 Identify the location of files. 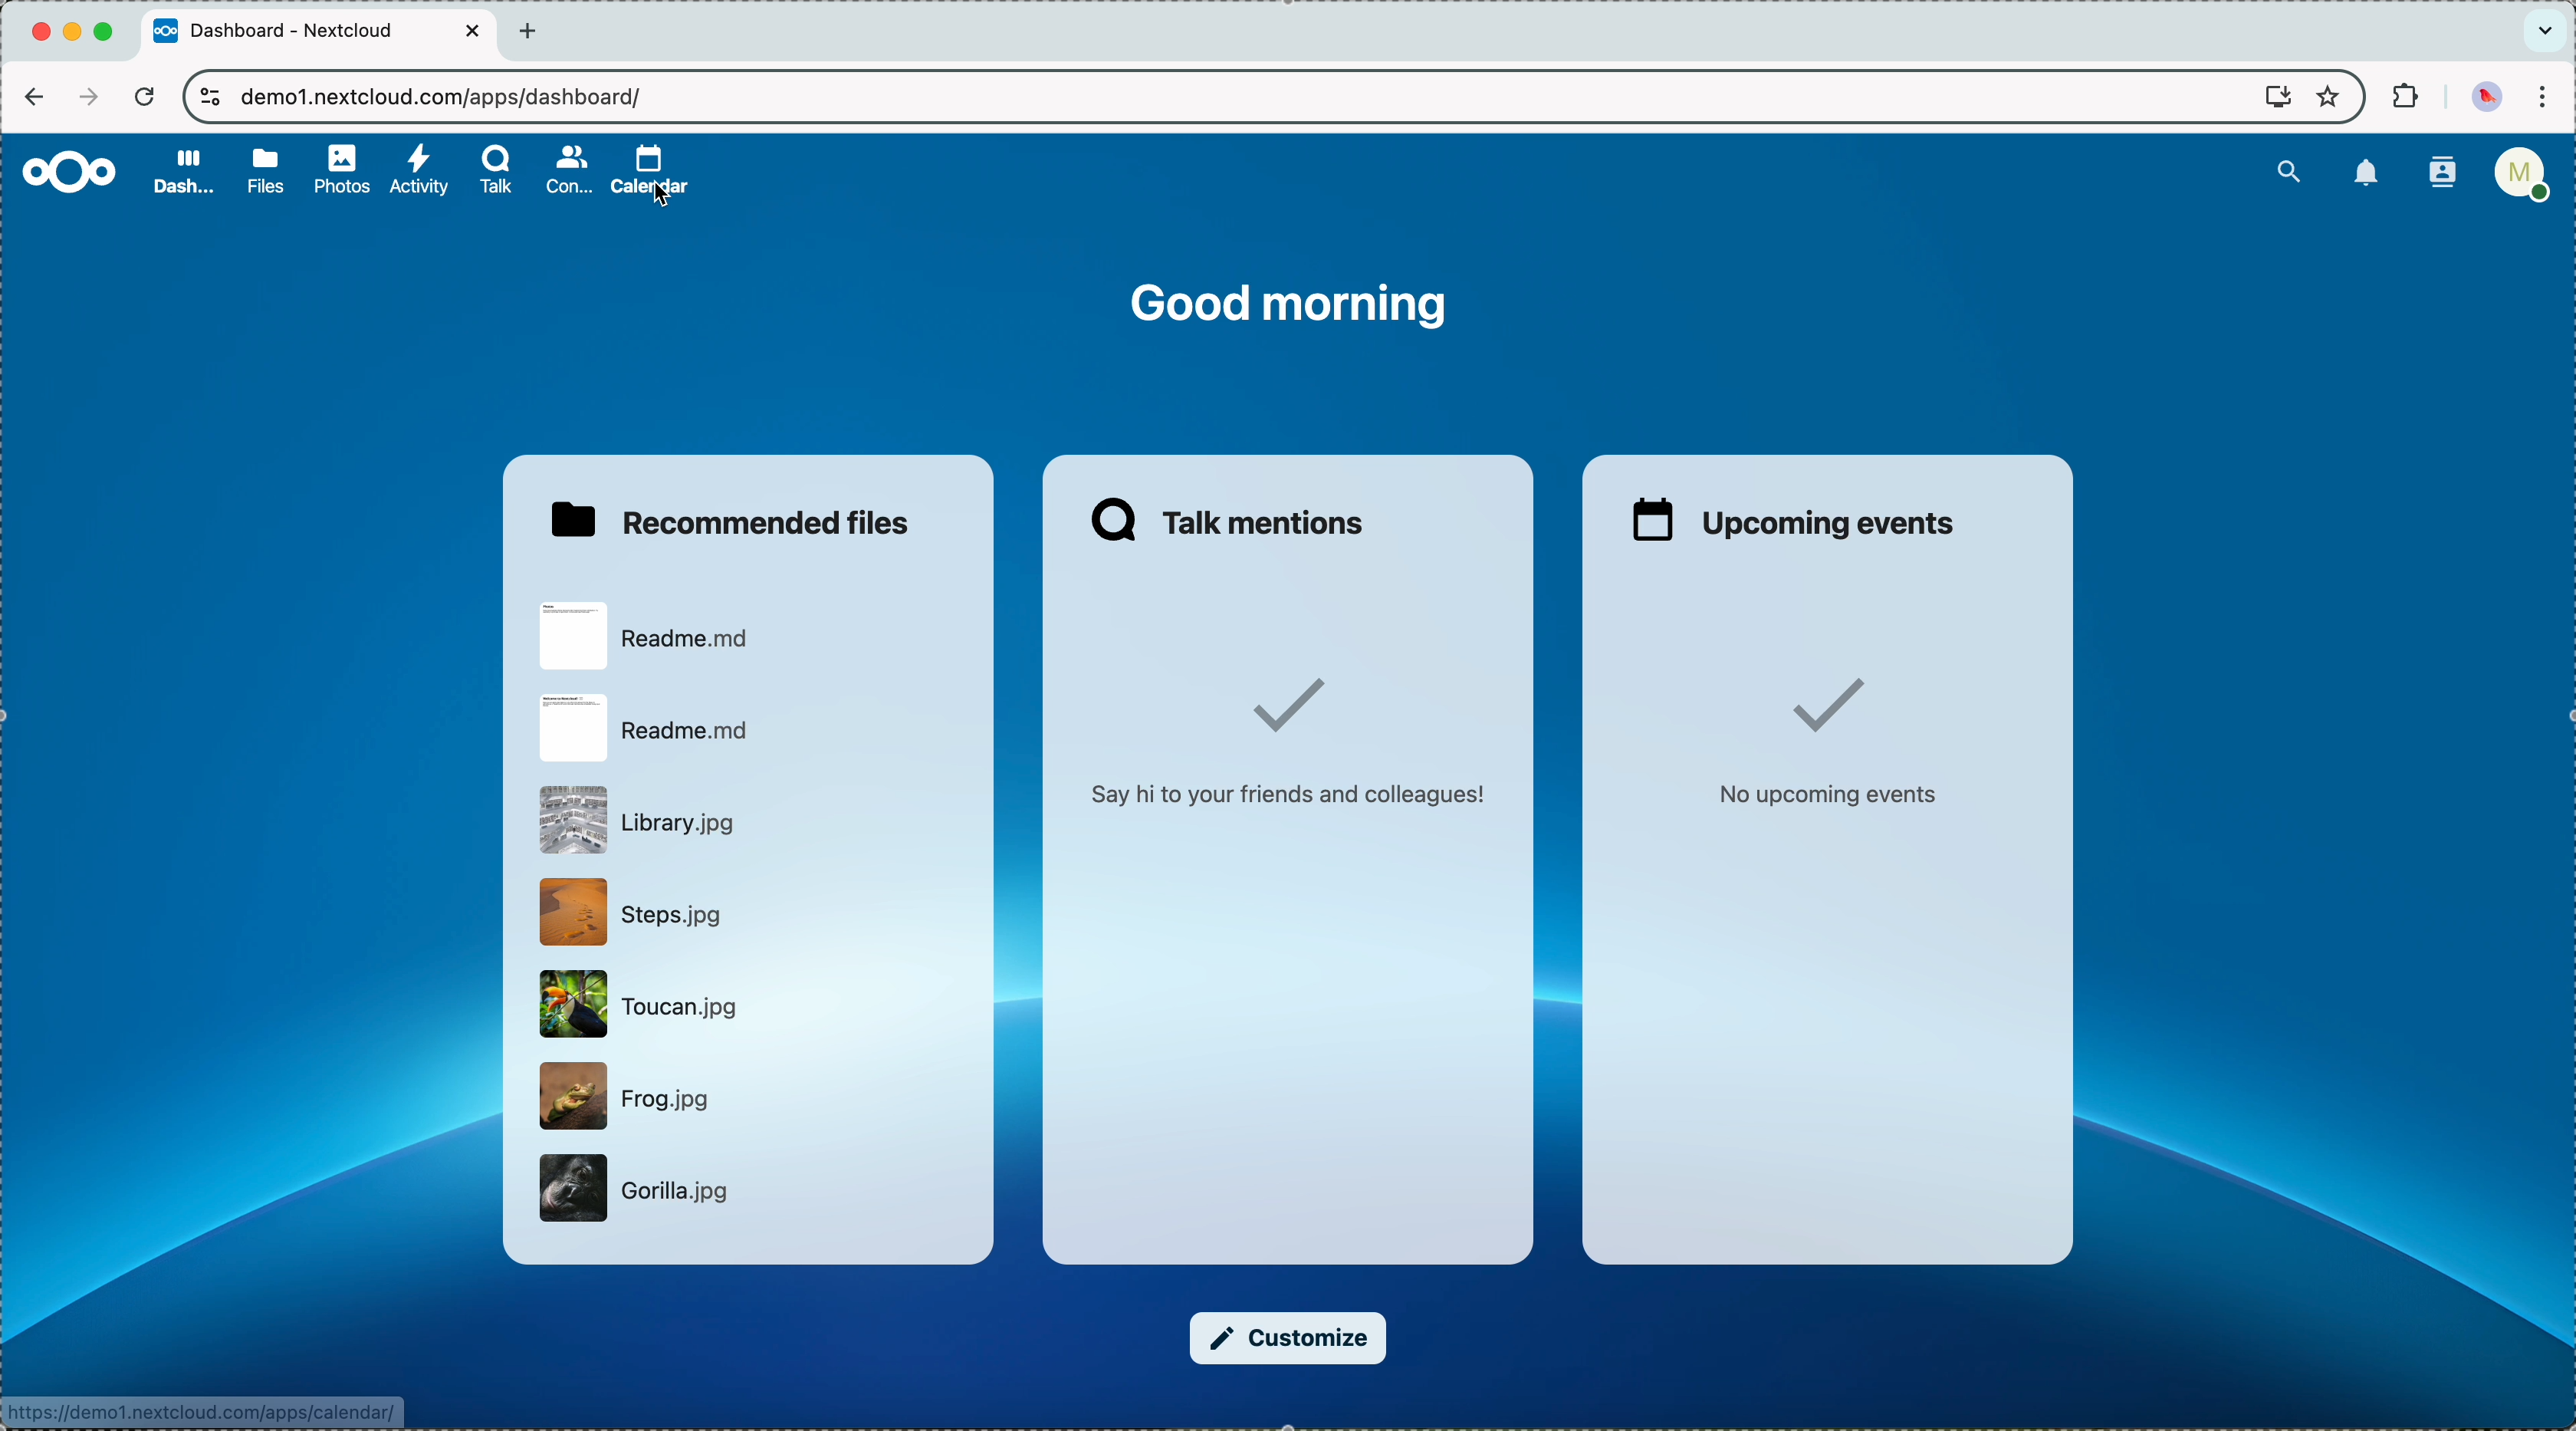
(262, 169).